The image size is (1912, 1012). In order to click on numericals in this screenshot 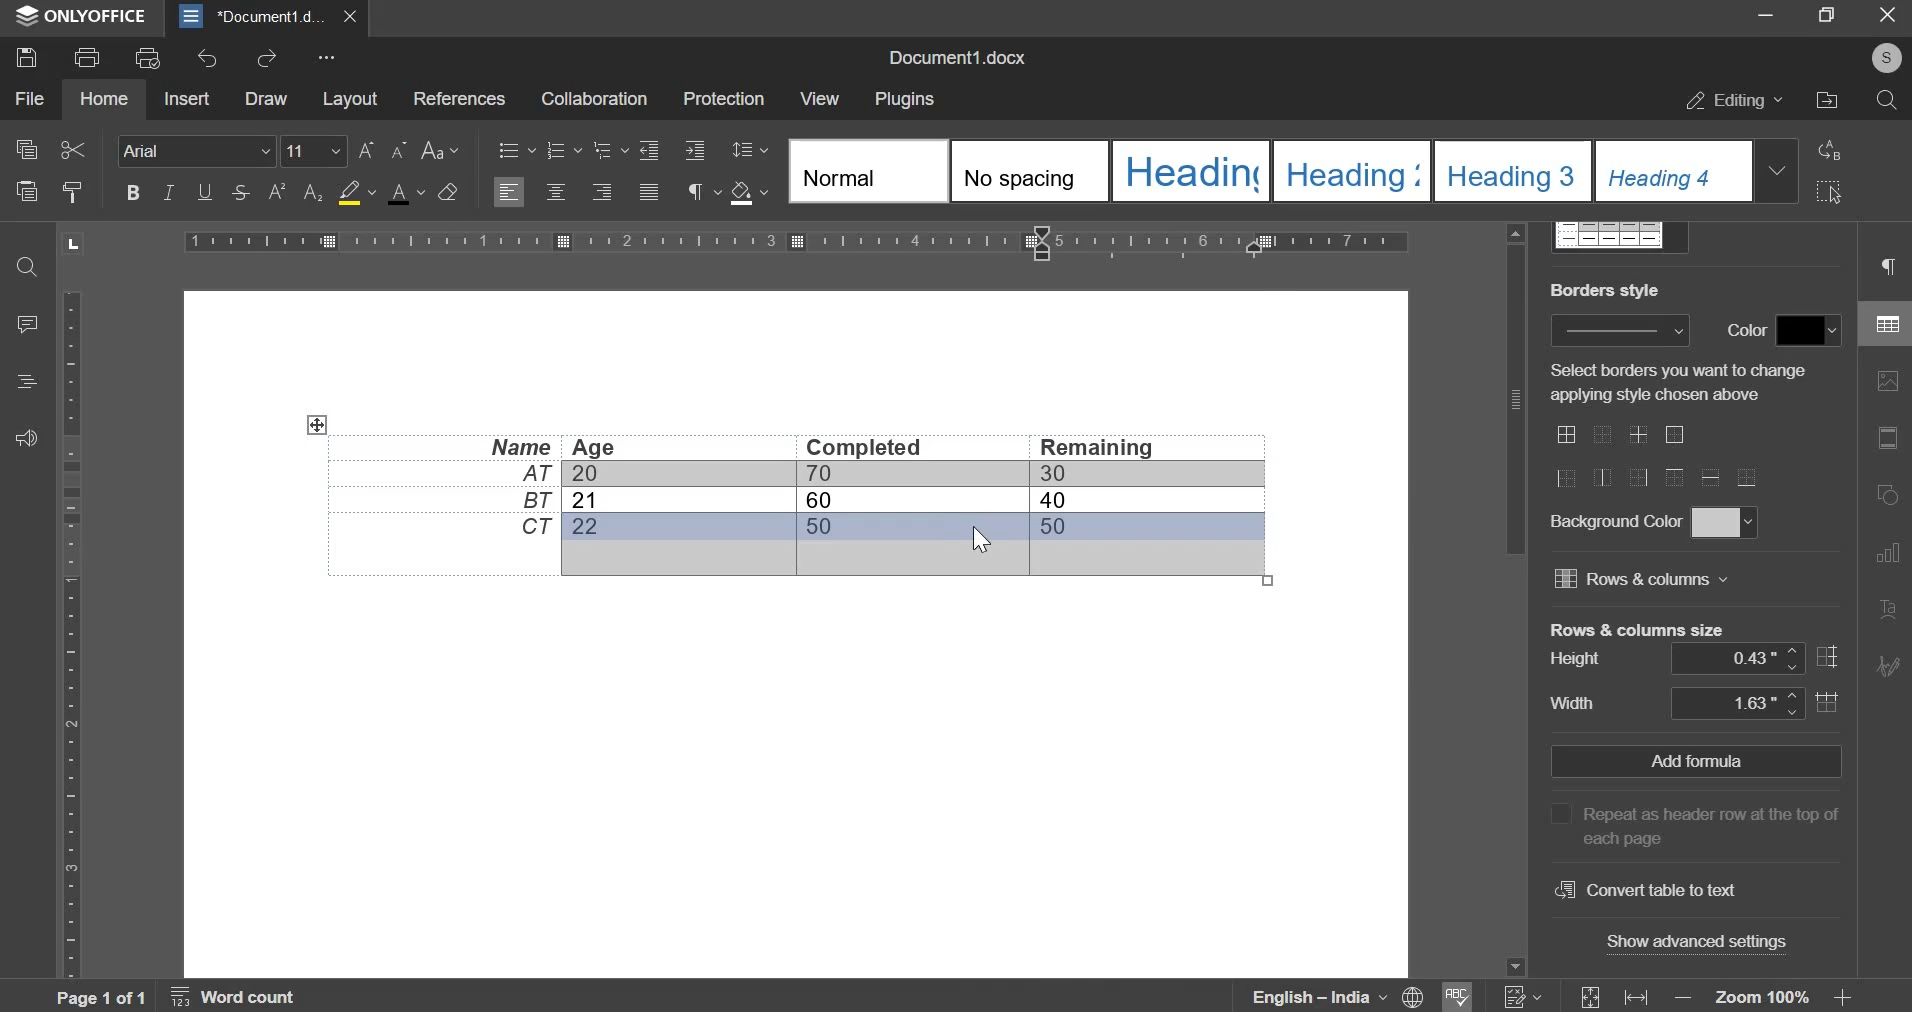, I will do `click(1525, 995)`.